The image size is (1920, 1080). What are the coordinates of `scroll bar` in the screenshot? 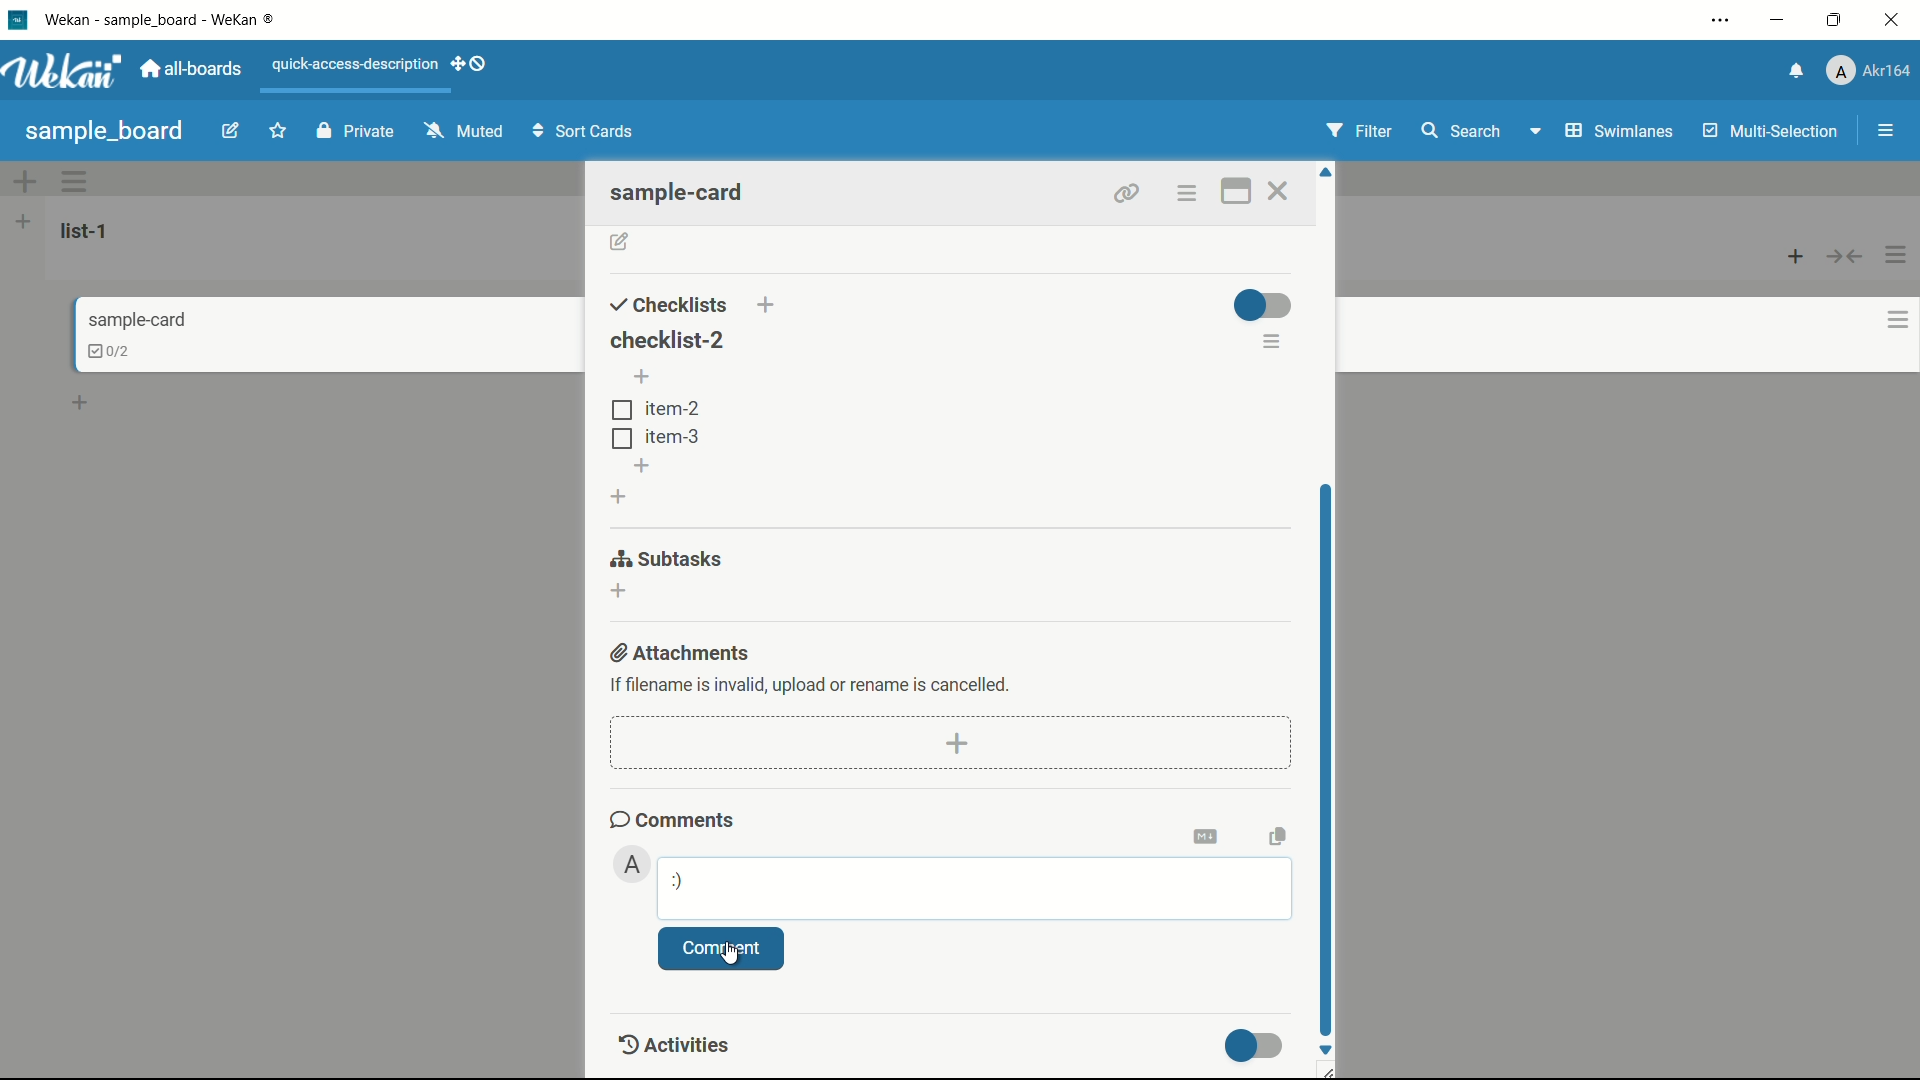 It's located at (1329, 753).